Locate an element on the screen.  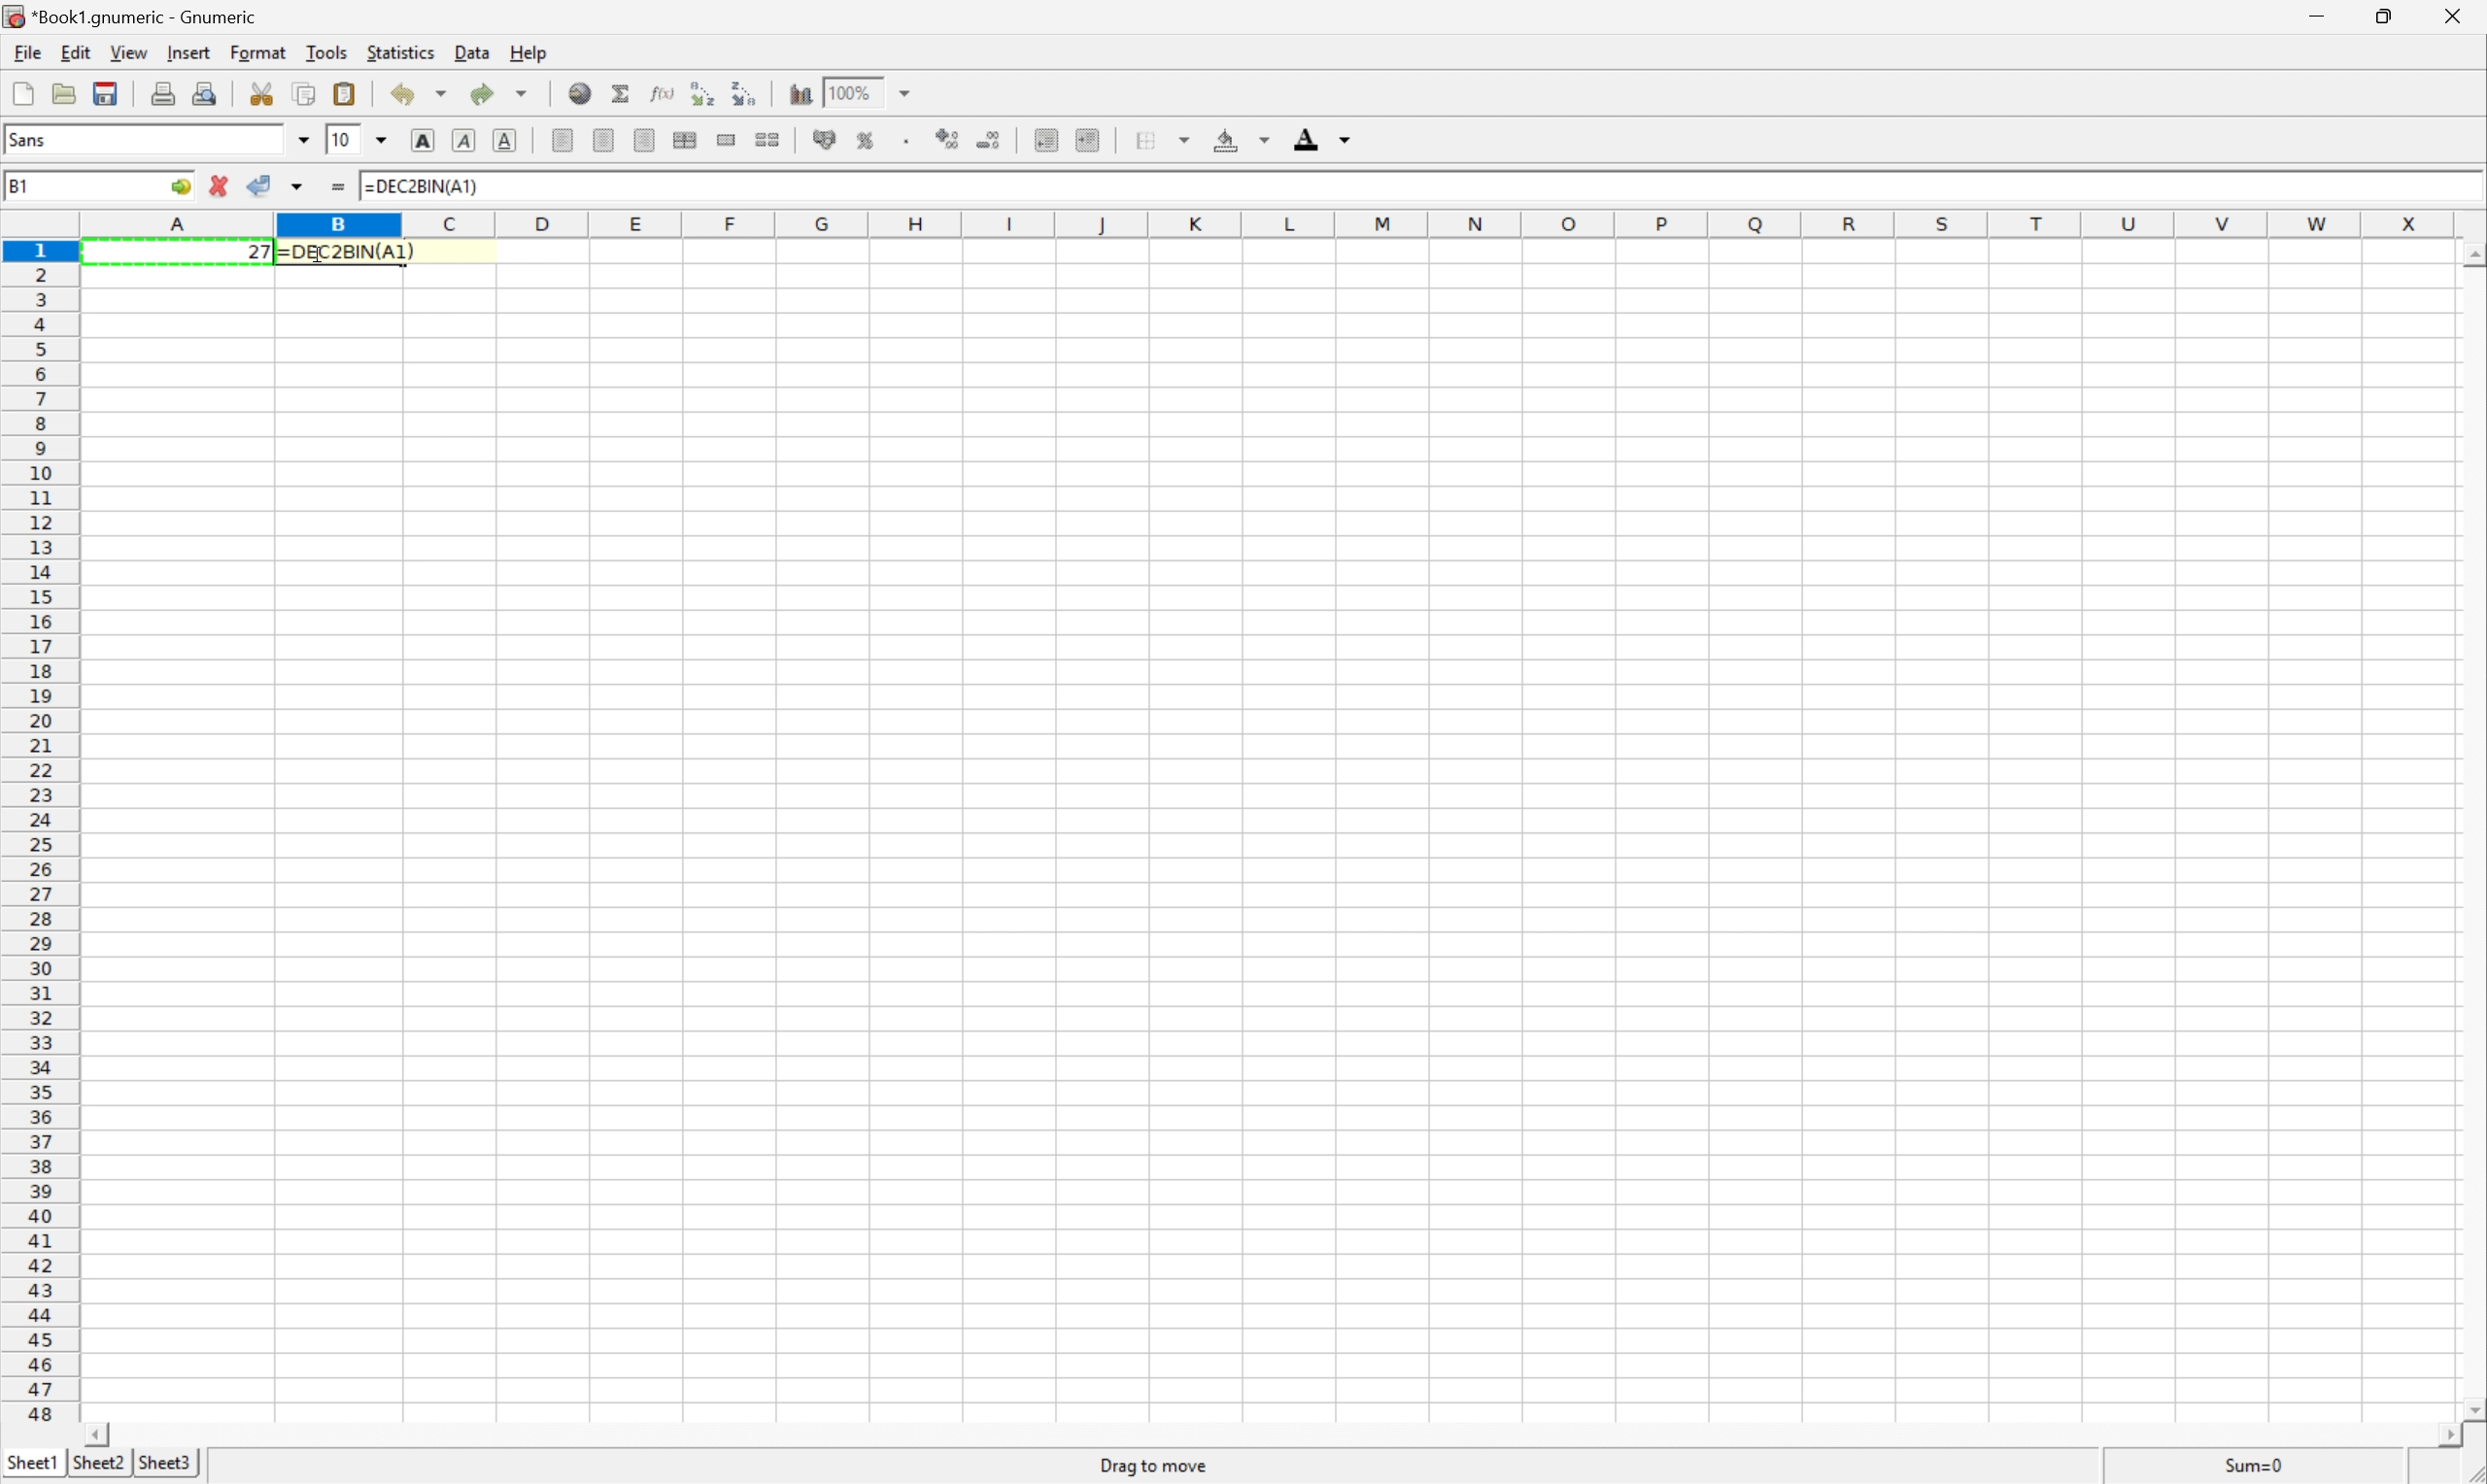
Align Left is located at coordinates (563, 143).